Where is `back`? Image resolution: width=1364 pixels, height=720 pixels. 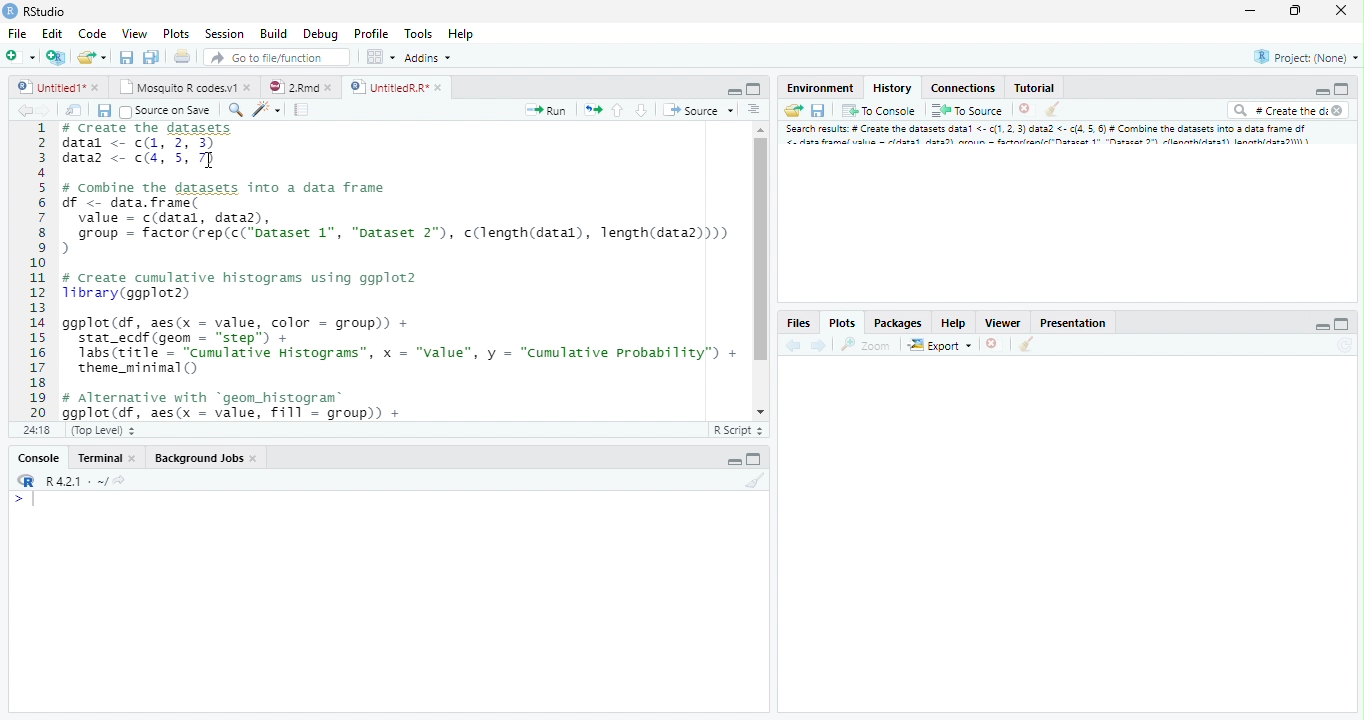 back is located at coordinates (794, 347).